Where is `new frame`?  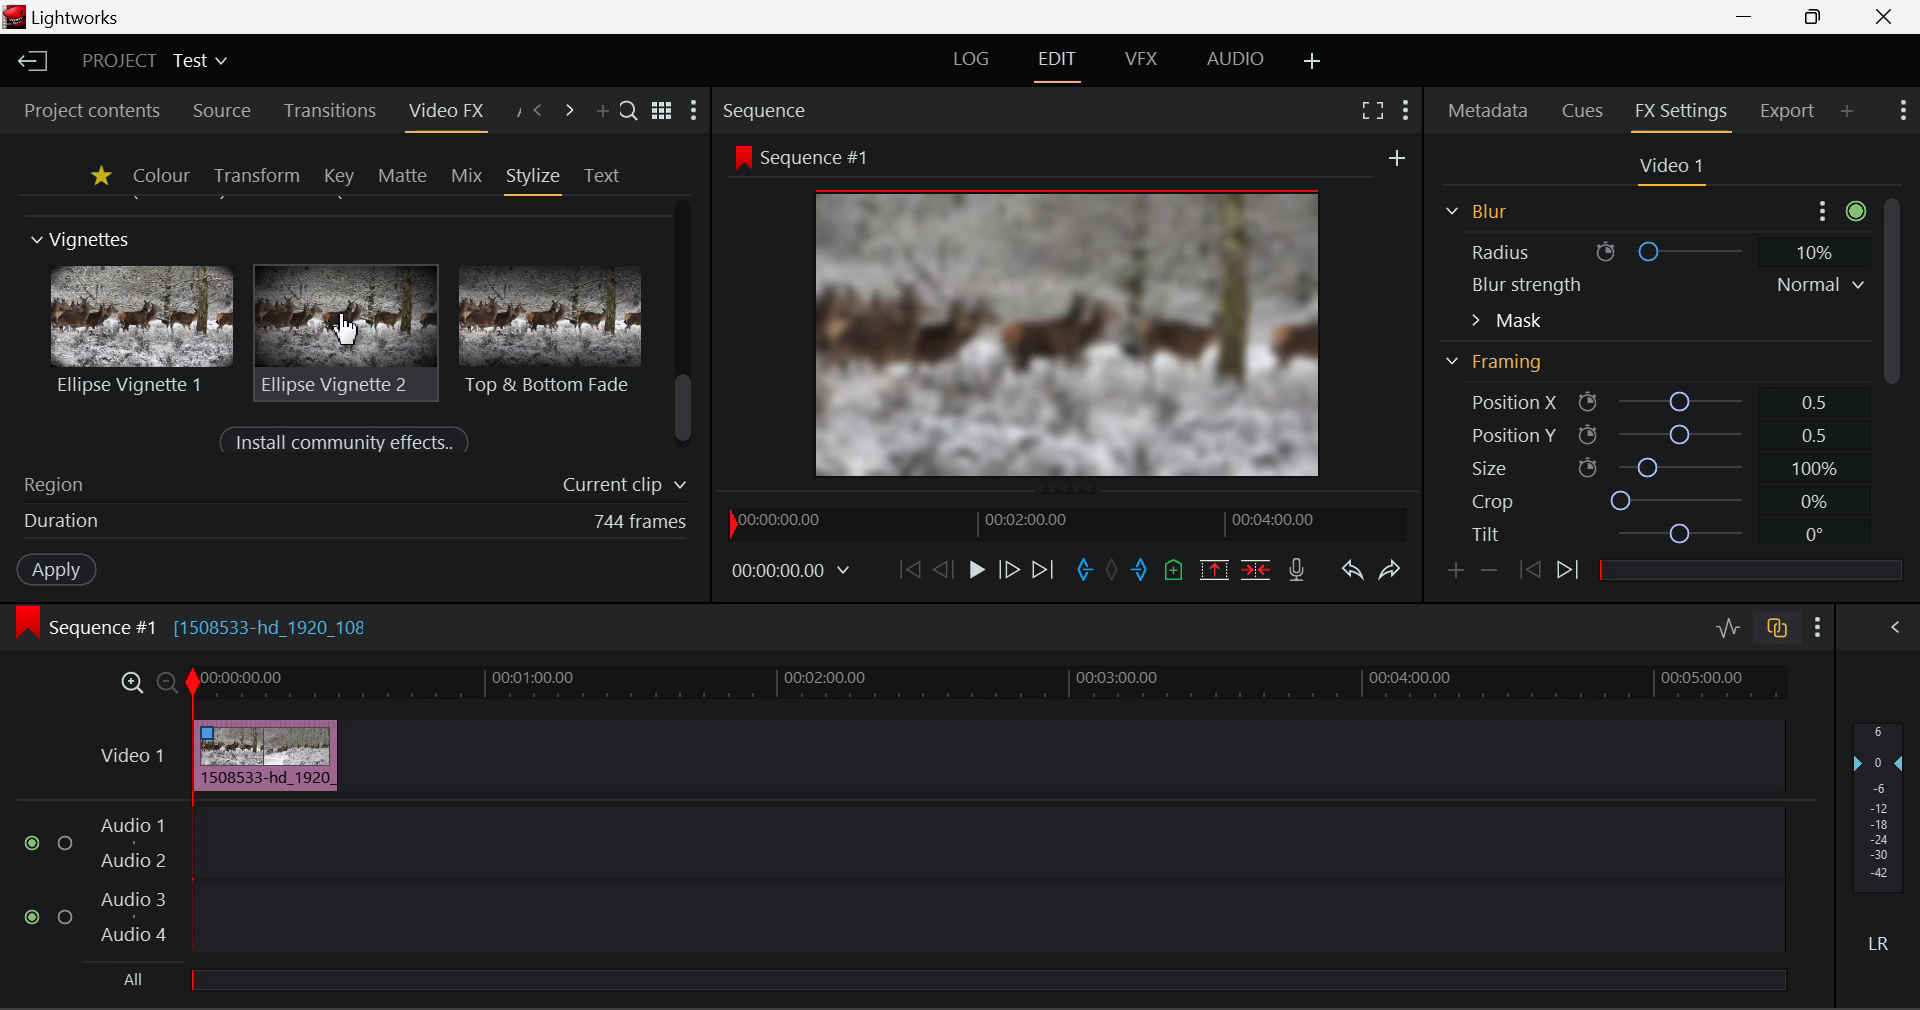 new frame is located at coordinates (1399, 157).